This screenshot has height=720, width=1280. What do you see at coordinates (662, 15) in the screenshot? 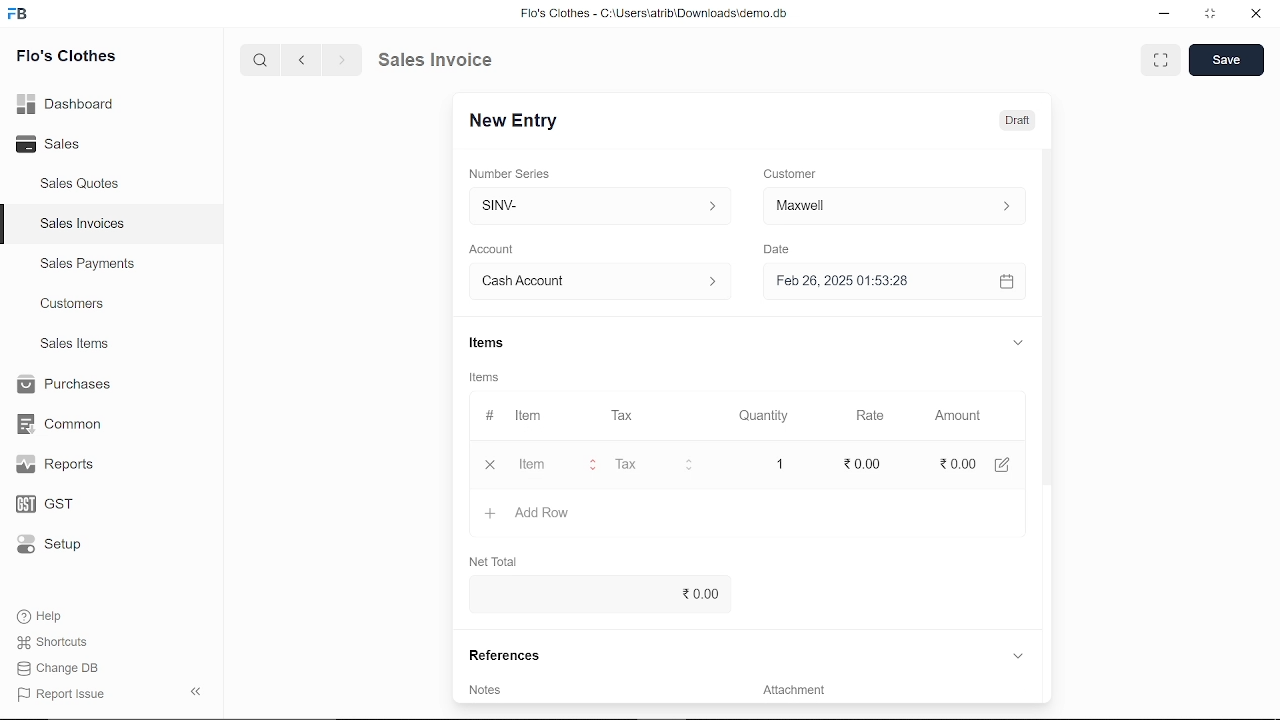
I see `Flo's Clothes - C:\UsersatribiDownloads\demo.do` at bounding box center [662, 15].